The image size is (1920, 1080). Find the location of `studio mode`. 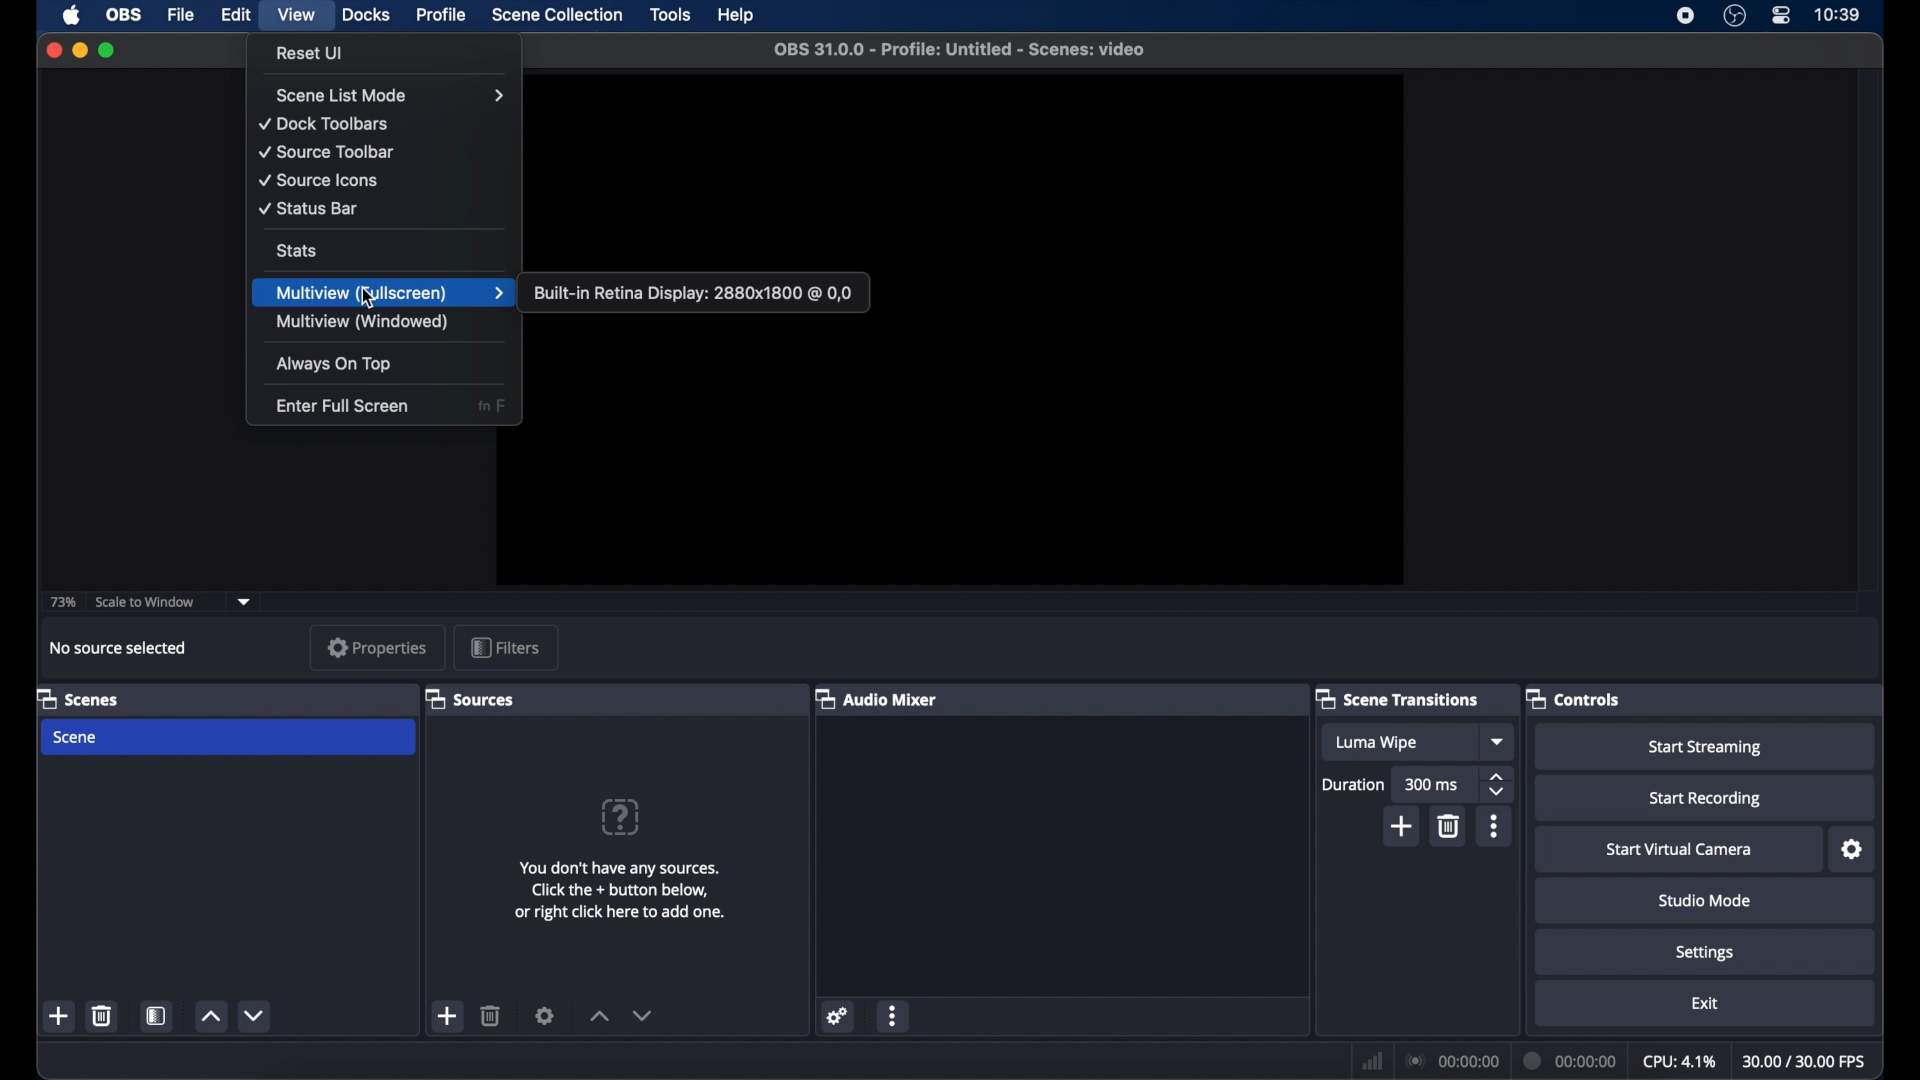

studio mode is located at coordinates (1708, 900).